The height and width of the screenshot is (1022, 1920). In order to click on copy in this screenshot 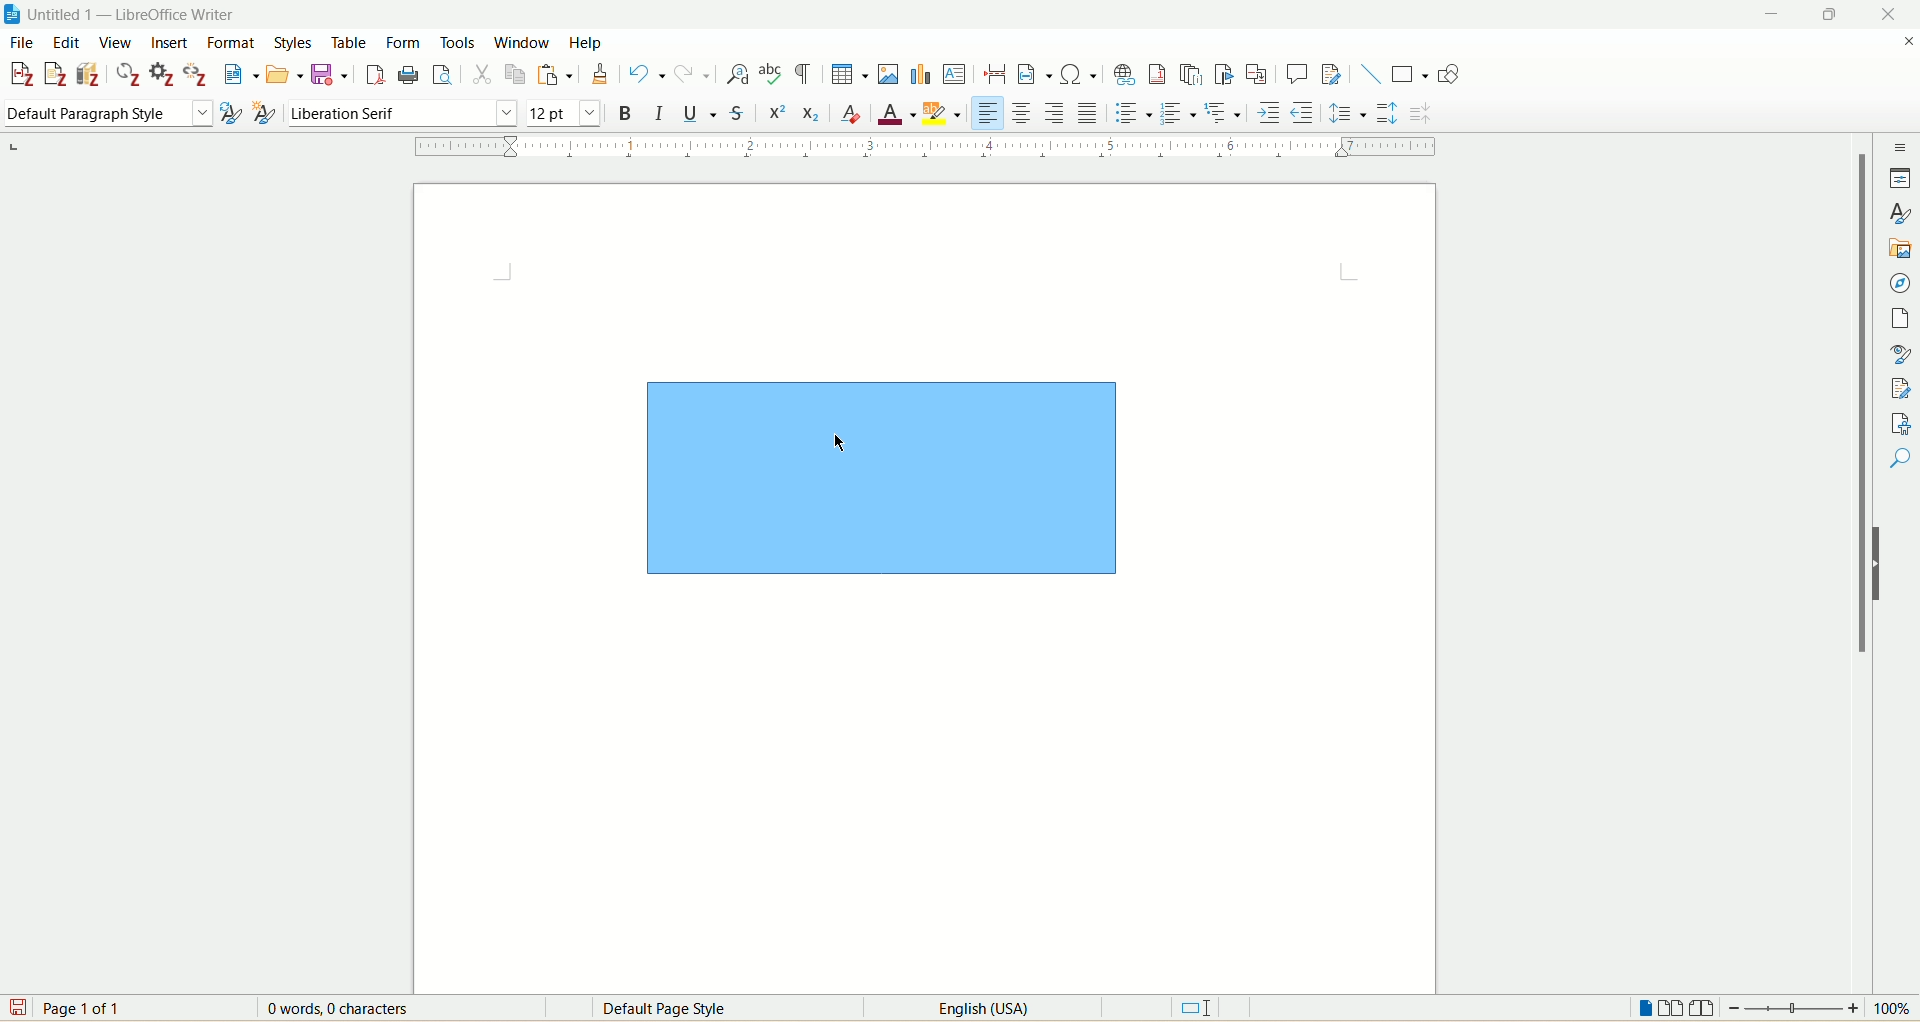, I will do `click(512, 74)`.